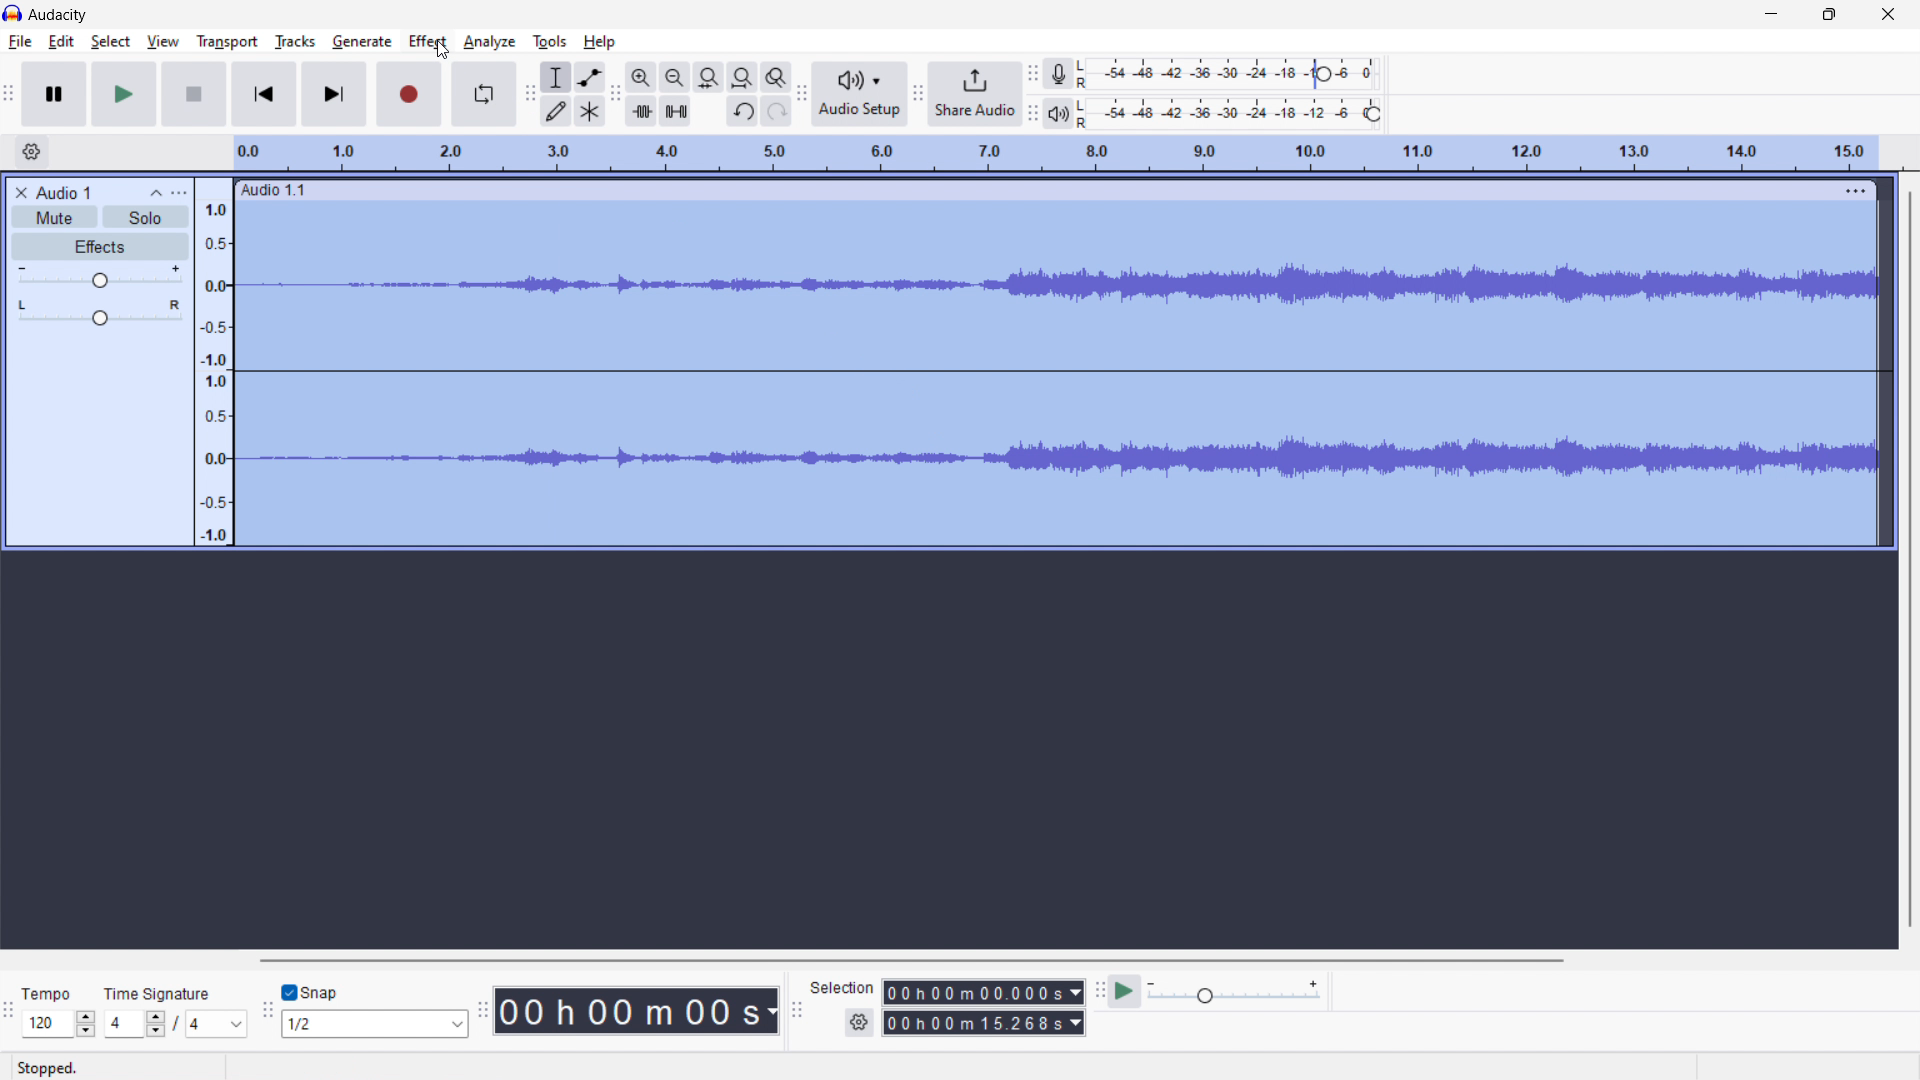 The height and width of the screenshot is (1080, 1920). Describe the element at coordinates (194, 94) in the screenshot. I see `stop` at that location.